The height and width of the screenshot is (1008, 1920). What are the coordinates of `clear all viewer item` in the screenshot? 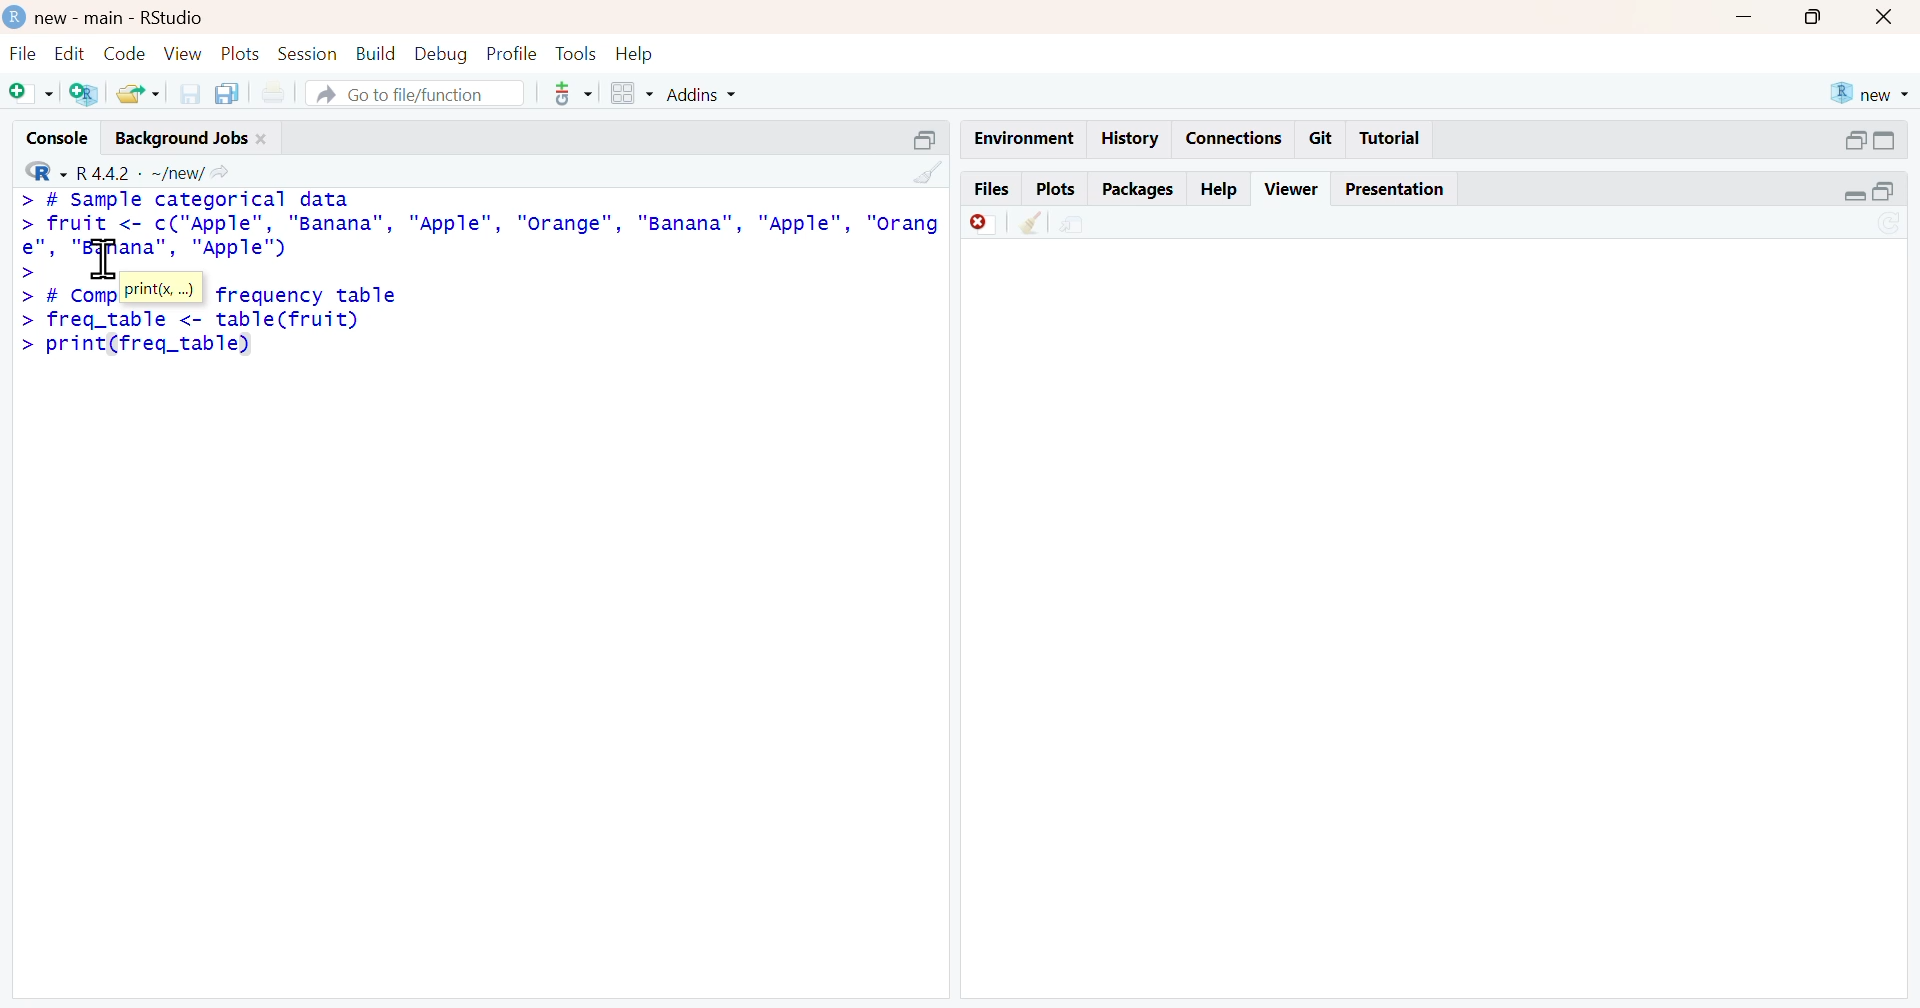 It's located at (1033, 225).